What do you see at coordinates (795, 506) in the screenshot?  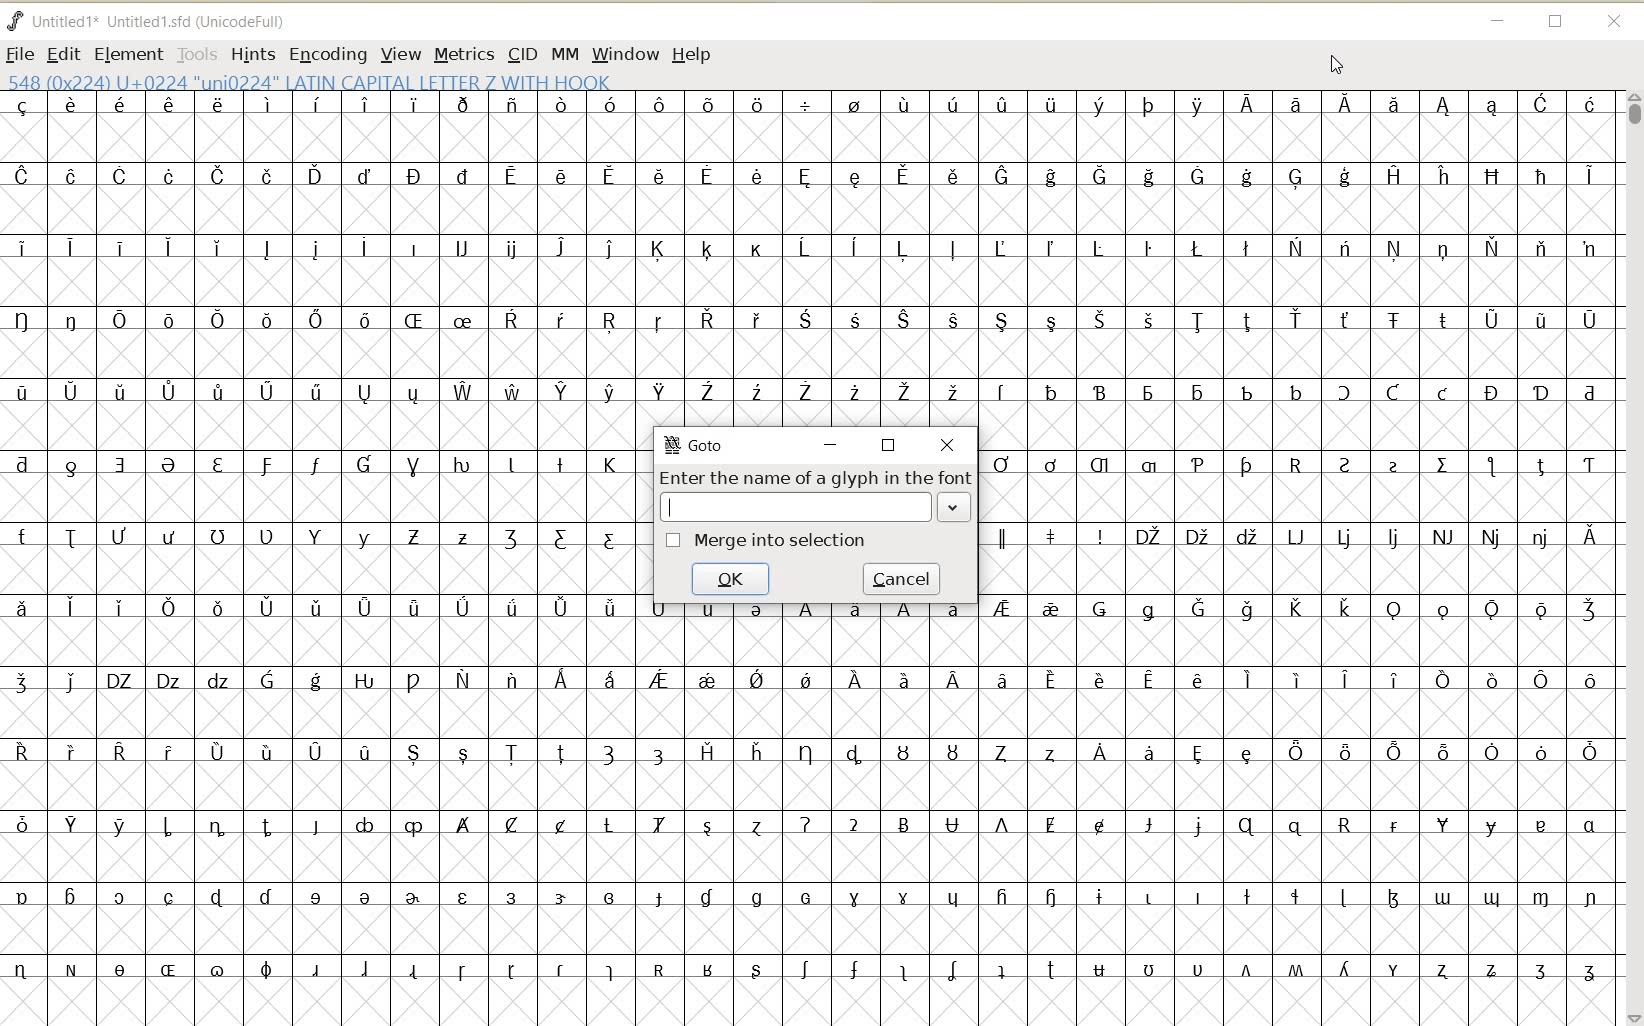 I see `INPUT FIELD` at bounding box center [795, 506].